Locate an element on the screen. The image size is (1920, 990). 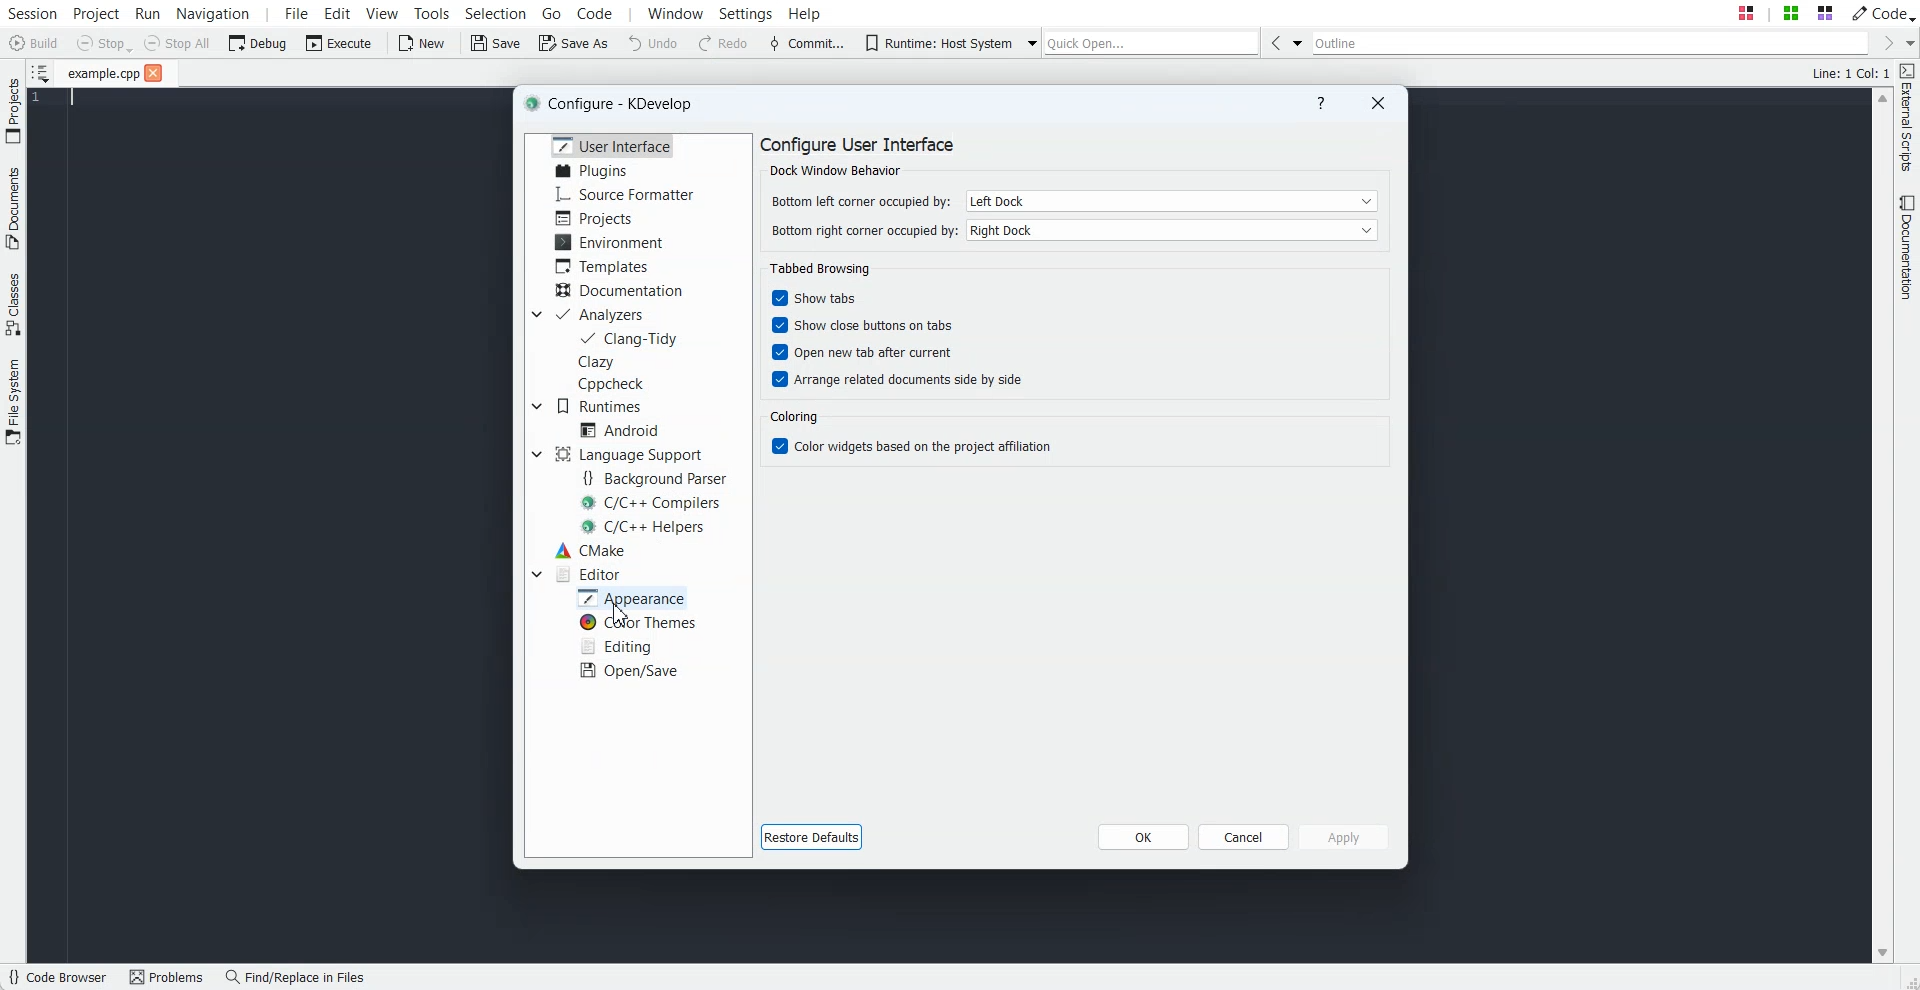
Find/Replace in Files is located at coordinates (297, 977).